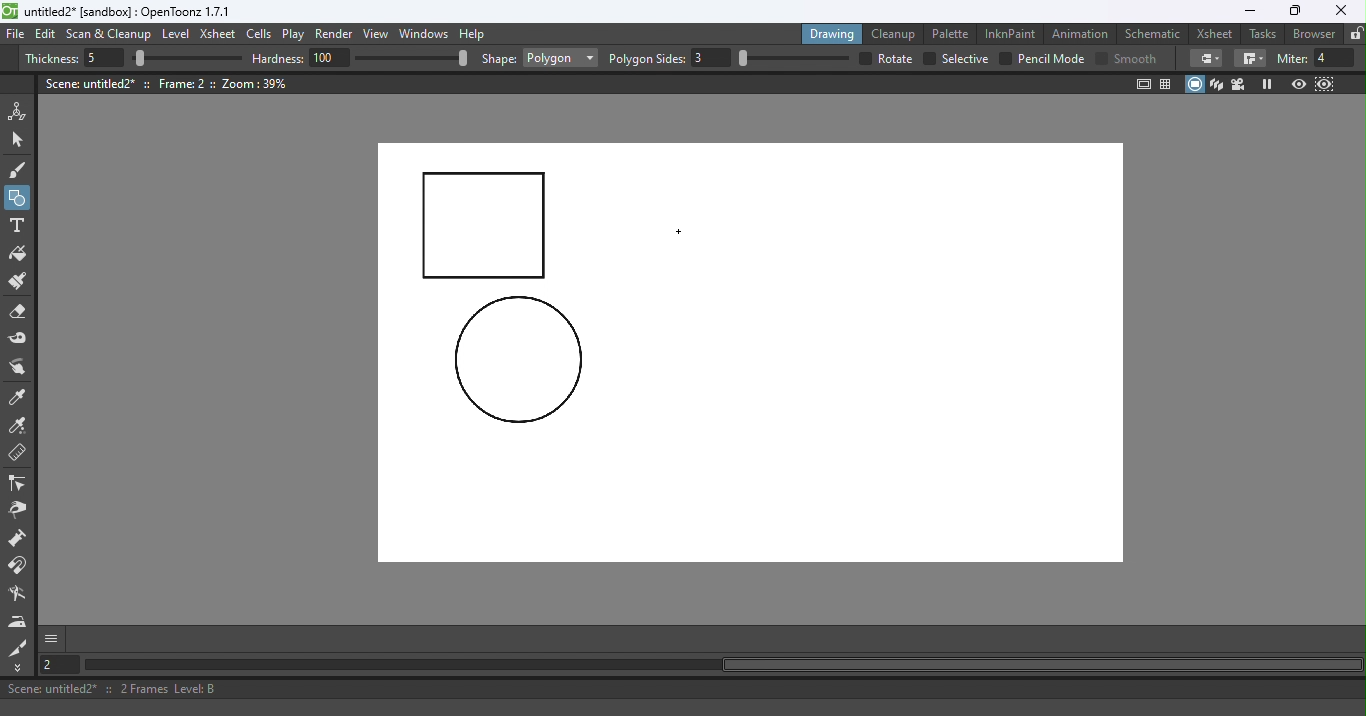 Image resolution: width=1366 pixels, height=716 pixels. What do you see at coordinates (18, 647) in the screenshot?
I see `Cutter tool` at bounding box center [18, 647].